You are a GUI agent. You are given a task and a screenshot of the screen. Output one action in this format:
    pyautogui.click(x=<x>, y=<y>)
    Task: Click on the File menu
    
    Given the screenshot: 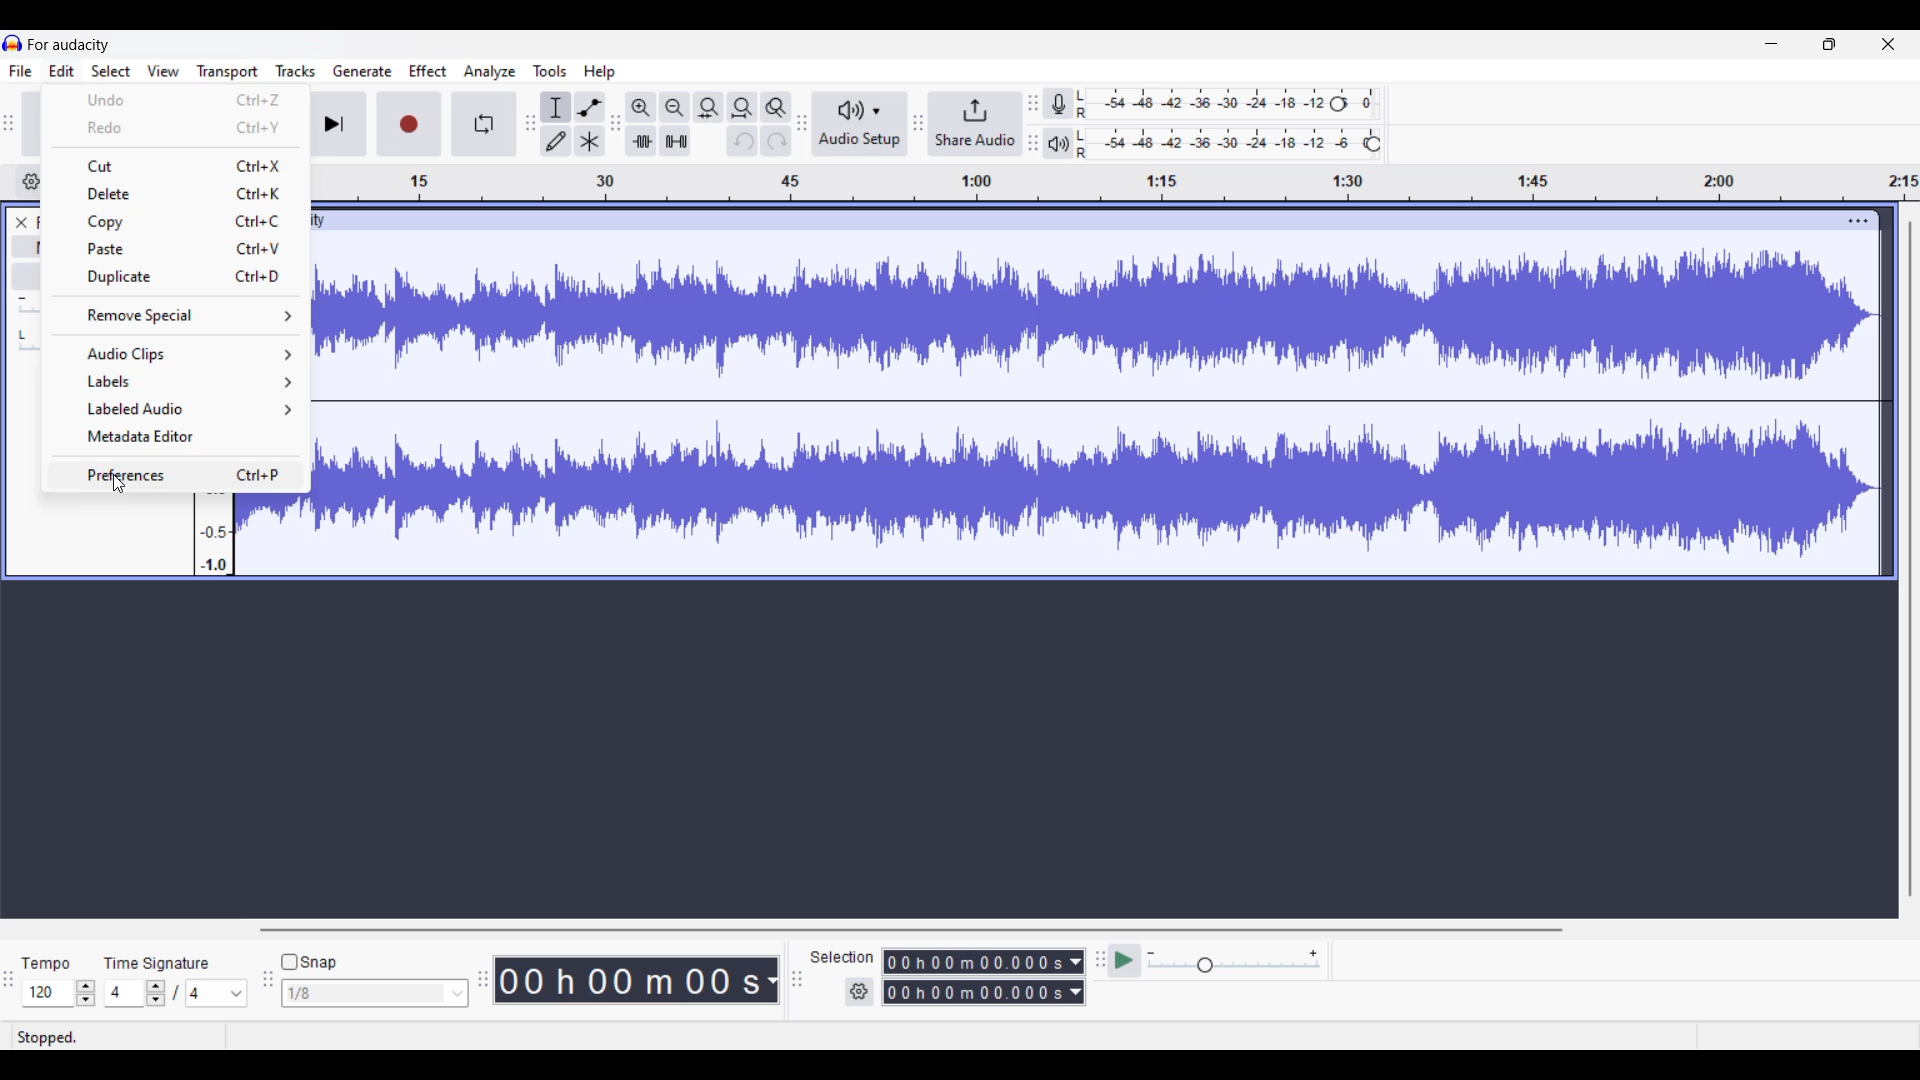 What is the action you would take?
    pyautogui.click(x=21, y=71)
    